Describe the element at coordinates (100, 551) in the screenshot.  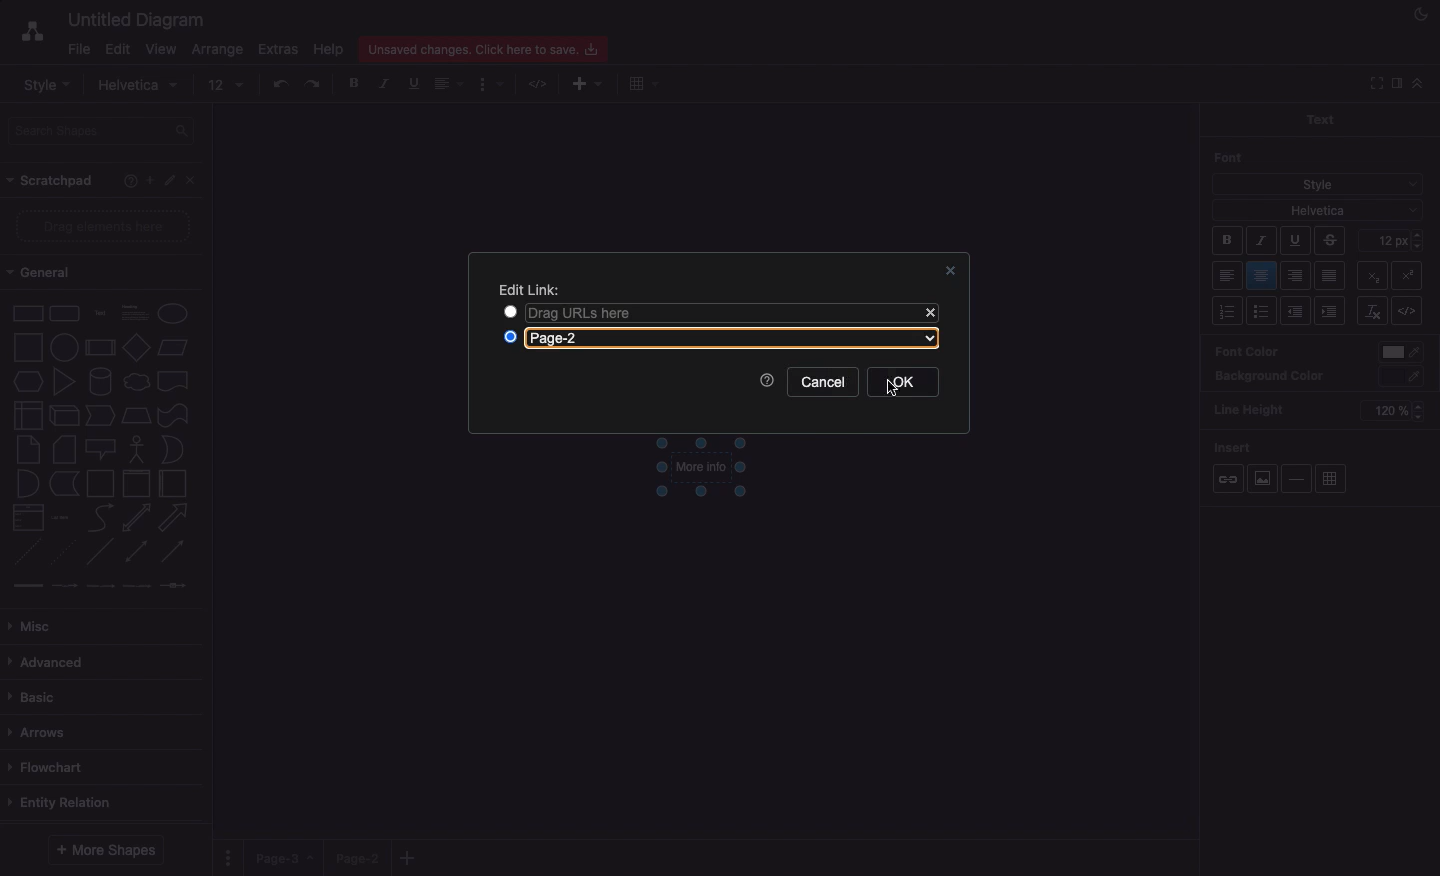
I see `Line` at that location.